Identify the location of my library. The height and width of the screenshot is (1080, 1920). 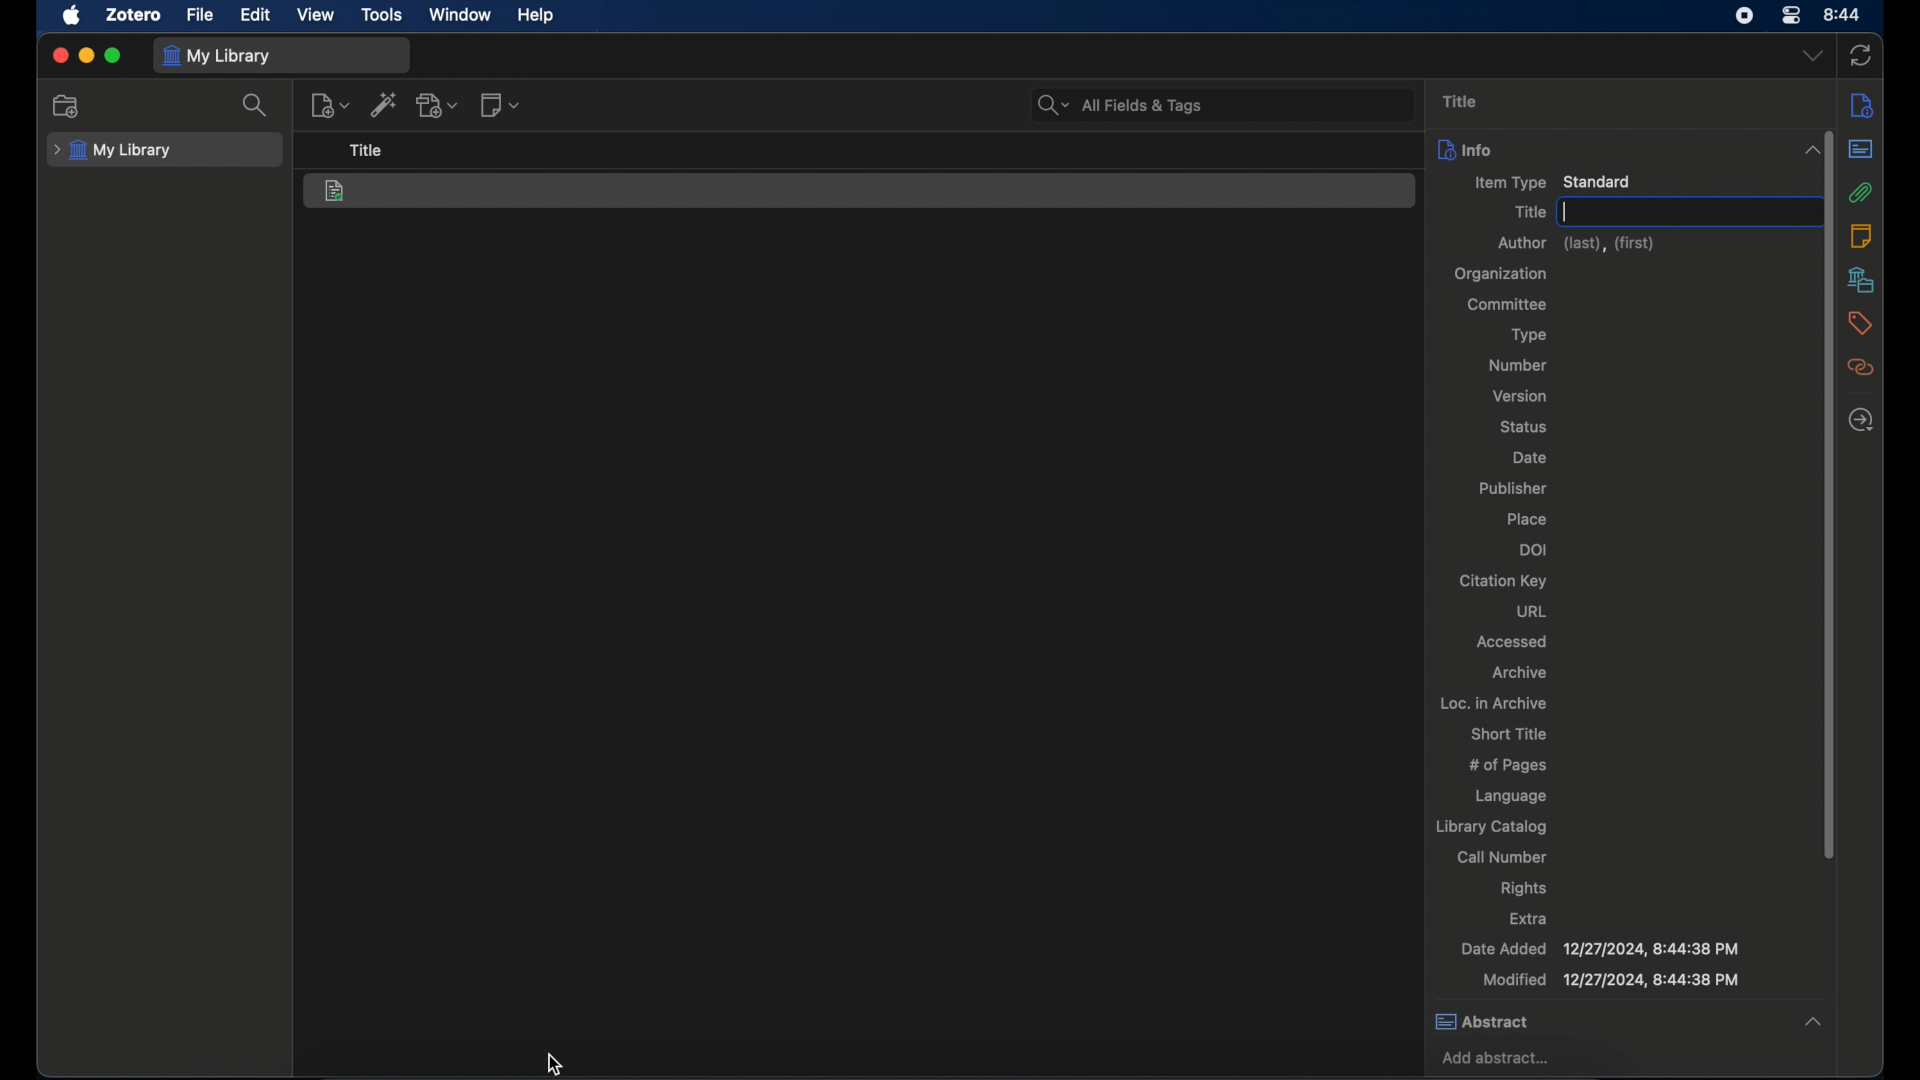
(113, 151).